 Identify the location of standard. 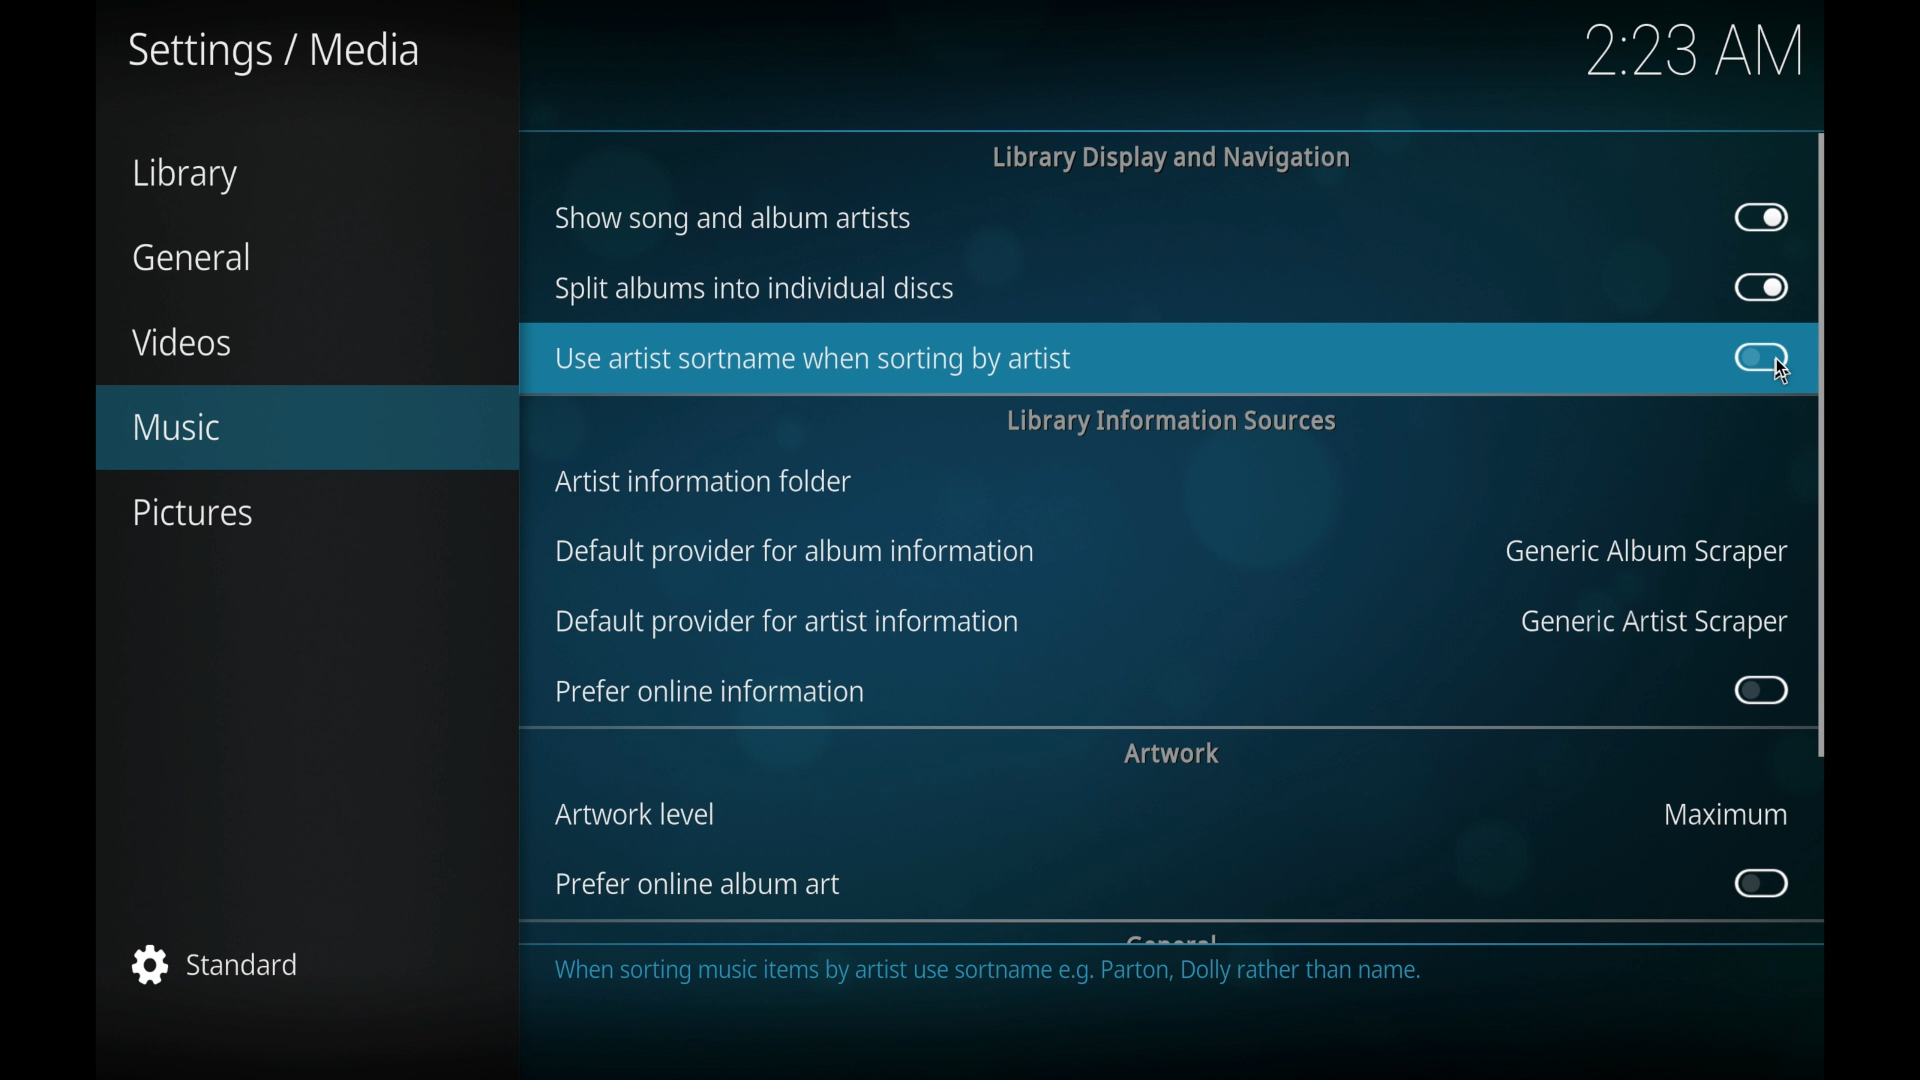
(215, 964).